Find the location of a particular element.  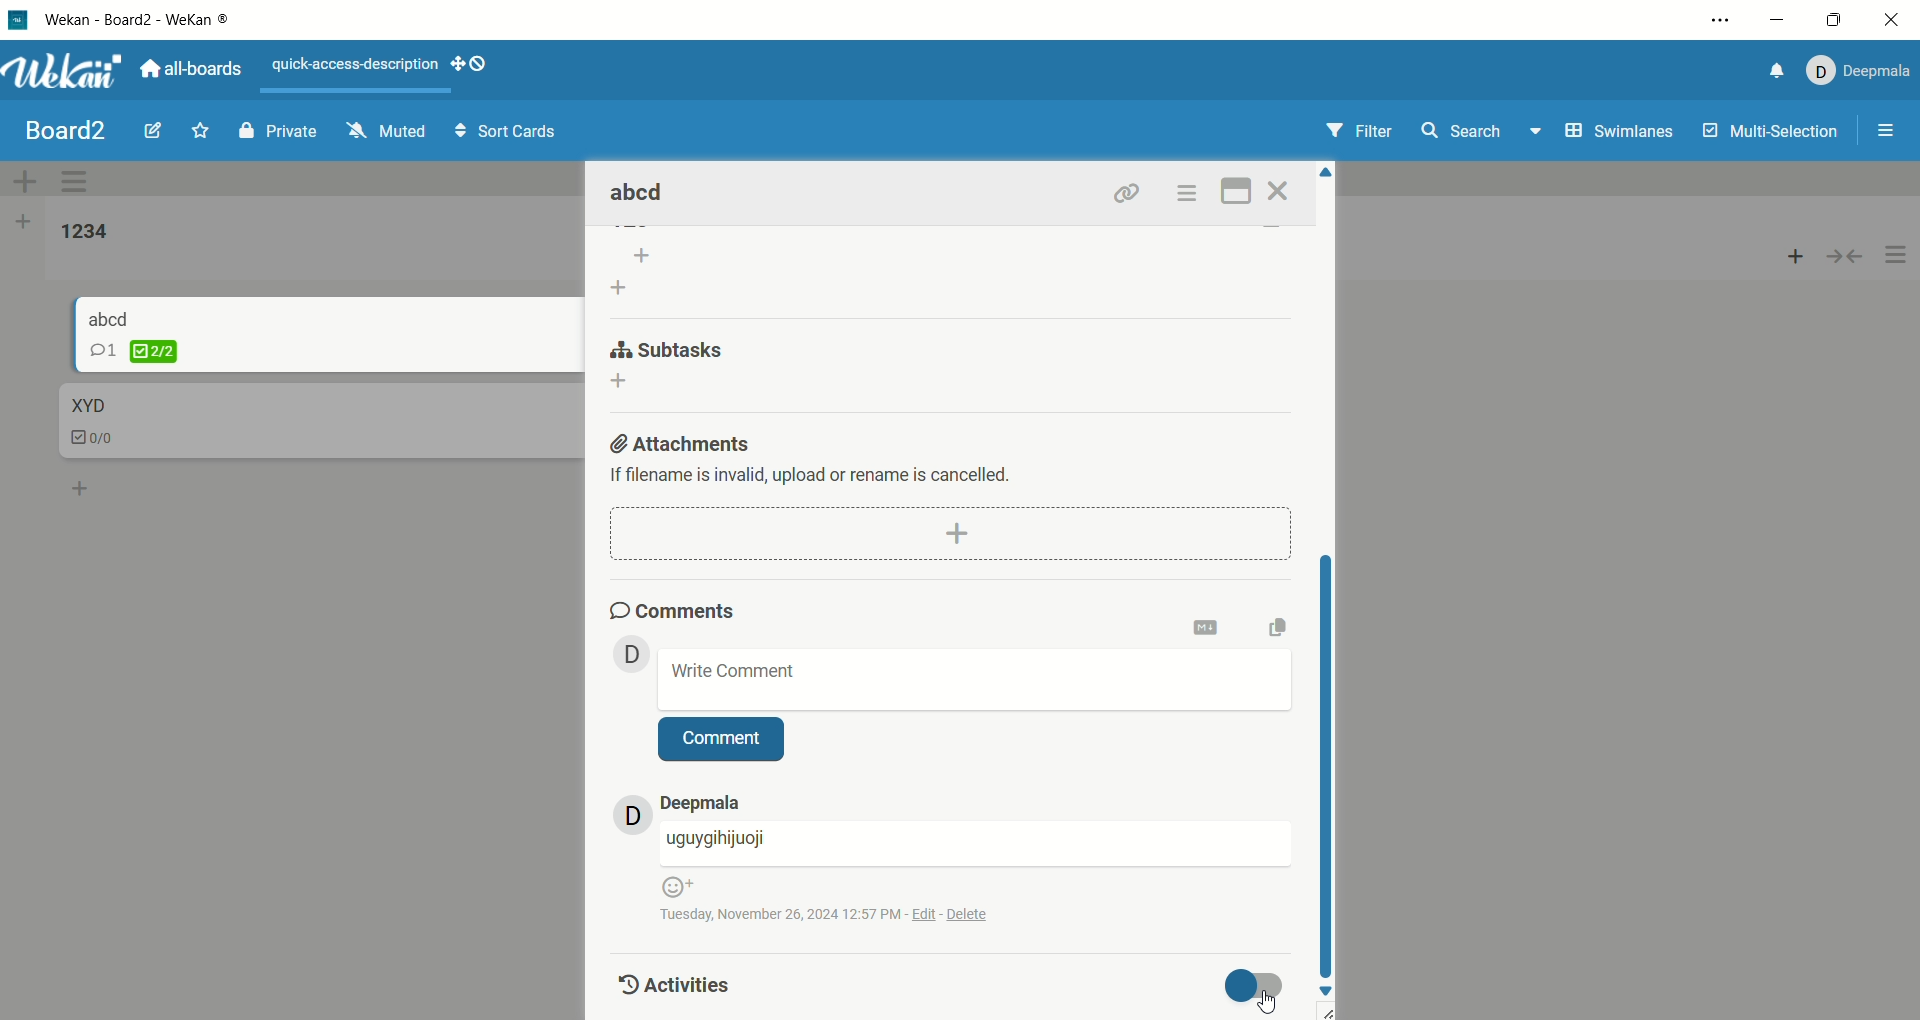

favorite is located at coordinates (202, 129).